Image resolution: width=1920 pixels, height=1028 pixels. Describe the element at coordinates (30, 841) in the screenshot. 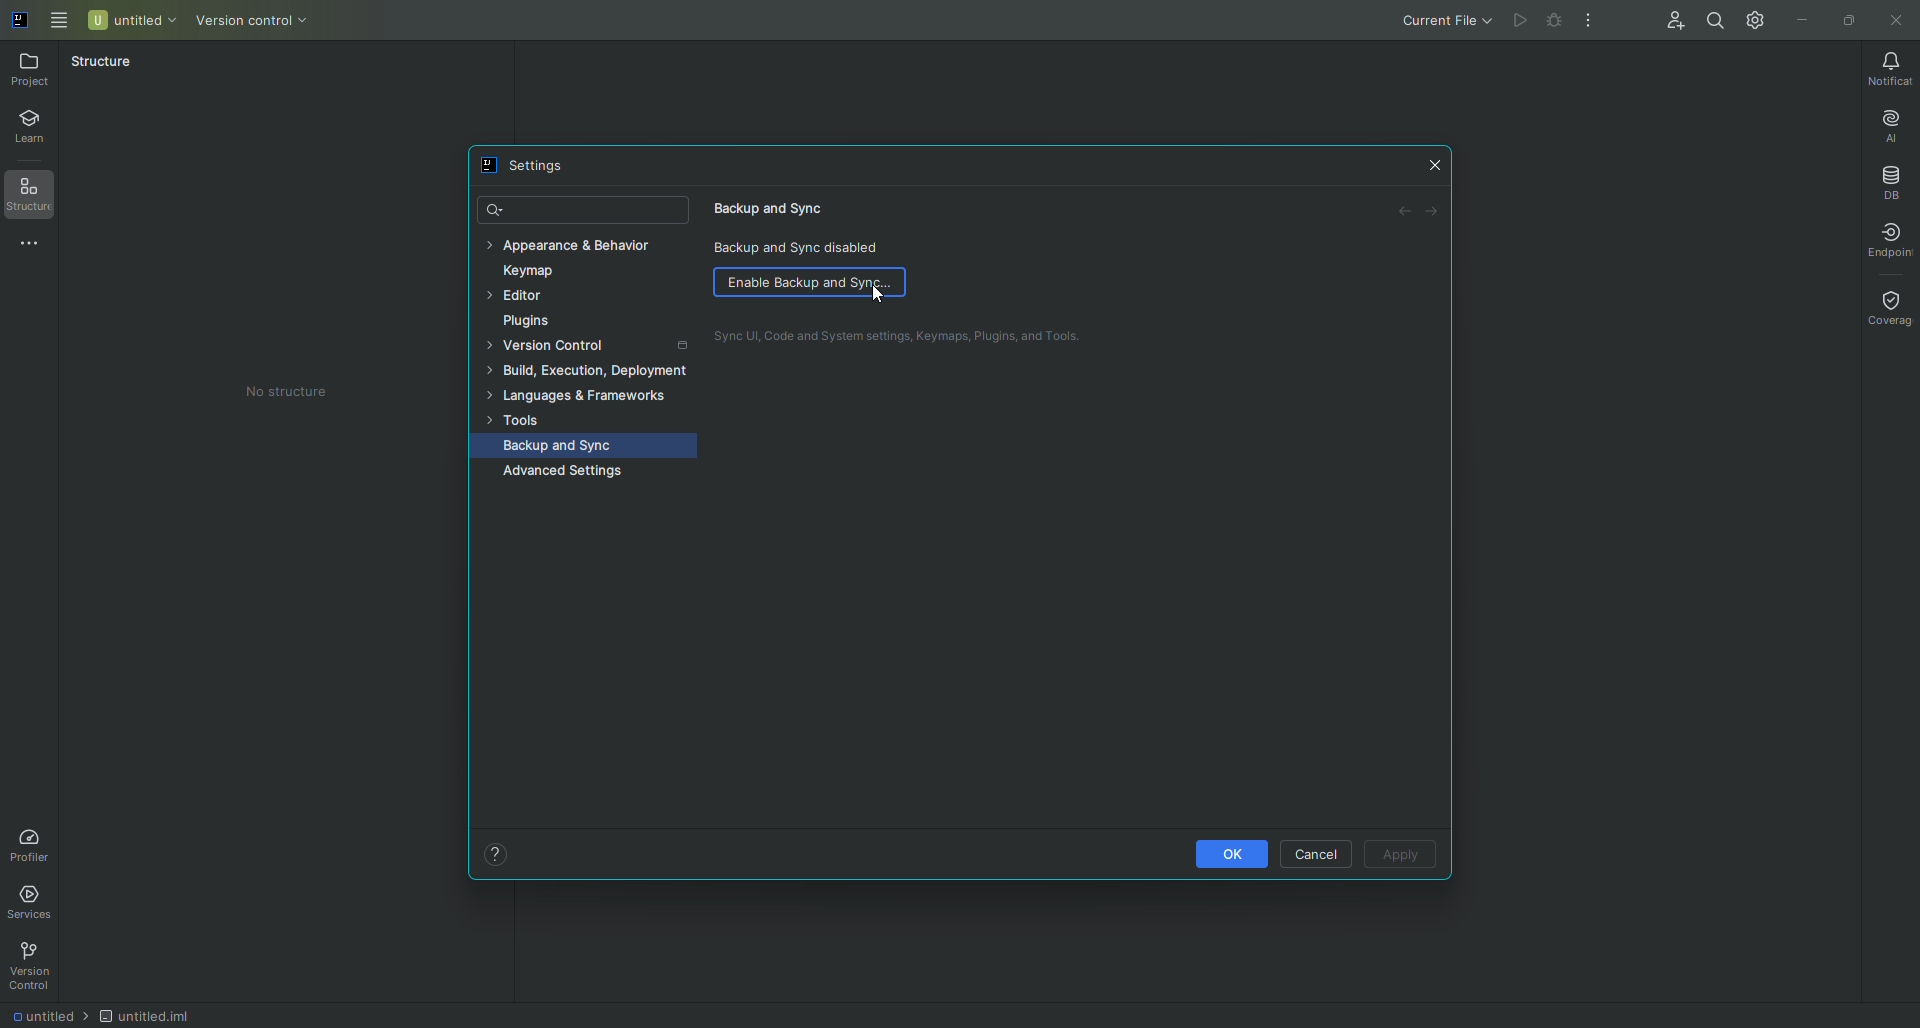

I see `Profiler` at that location.